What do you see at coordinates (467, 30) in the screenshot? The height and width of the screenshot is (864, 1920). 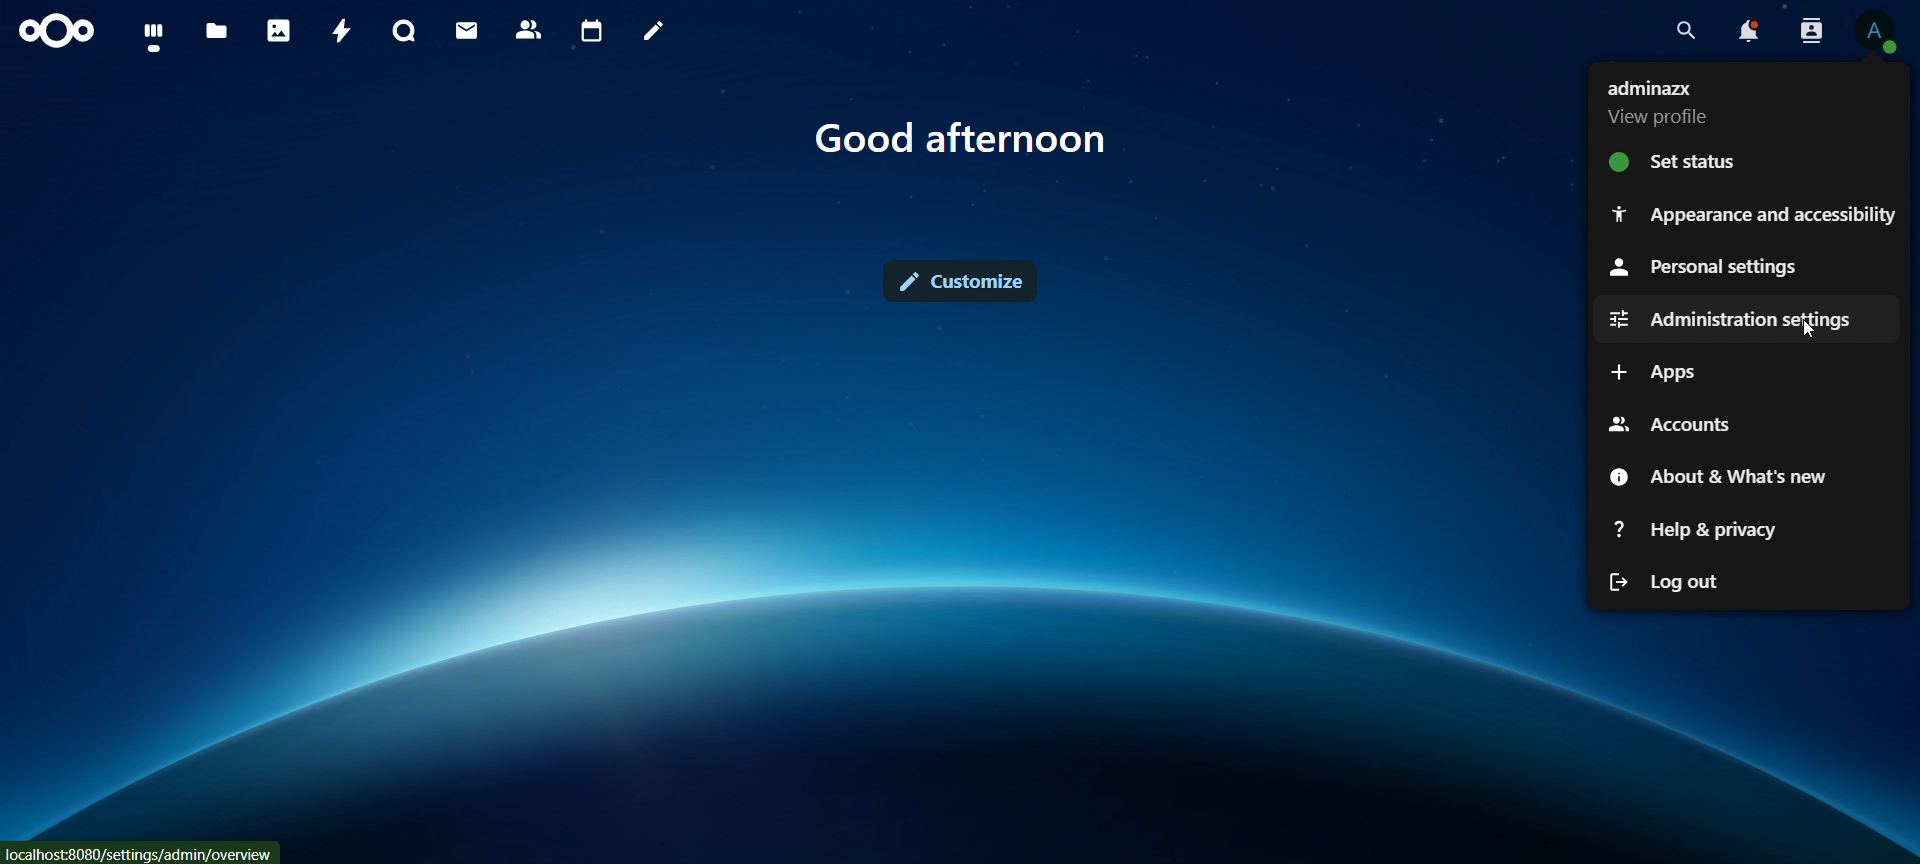 I see `mail` at bounding box center [467, 30].